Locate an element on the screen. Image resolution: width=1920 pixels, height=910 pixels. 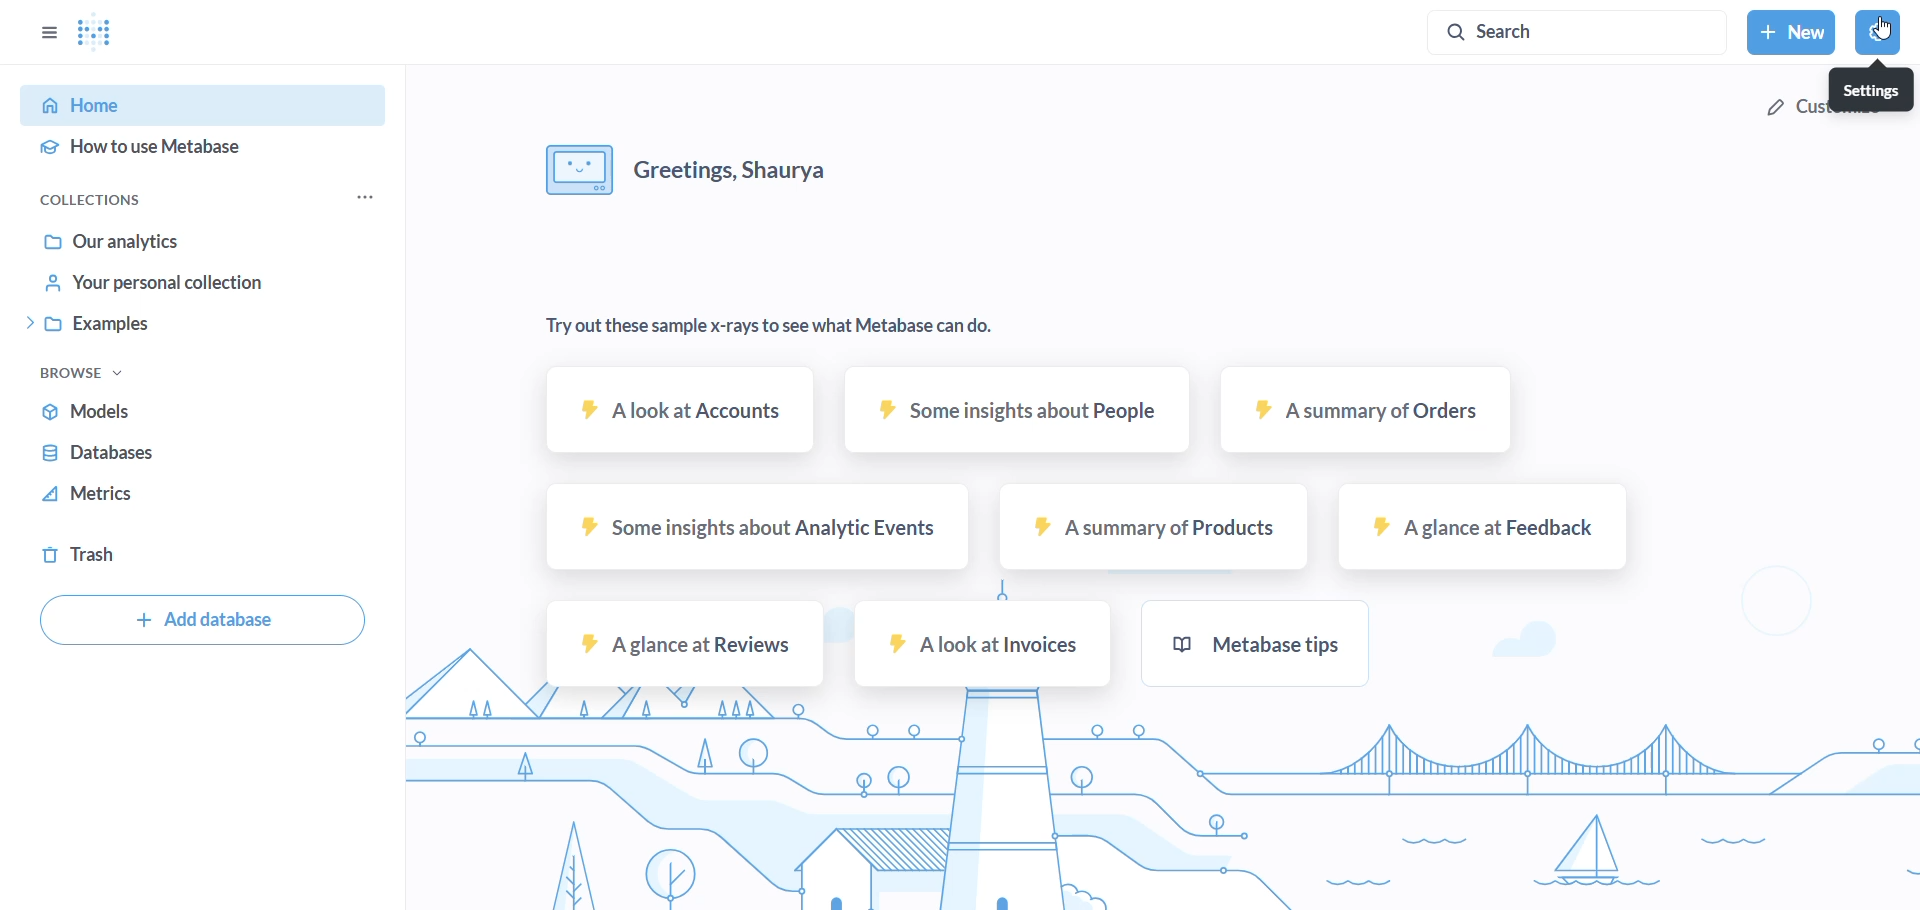
A look at Invoices sample is located at coordinates (982, 645).